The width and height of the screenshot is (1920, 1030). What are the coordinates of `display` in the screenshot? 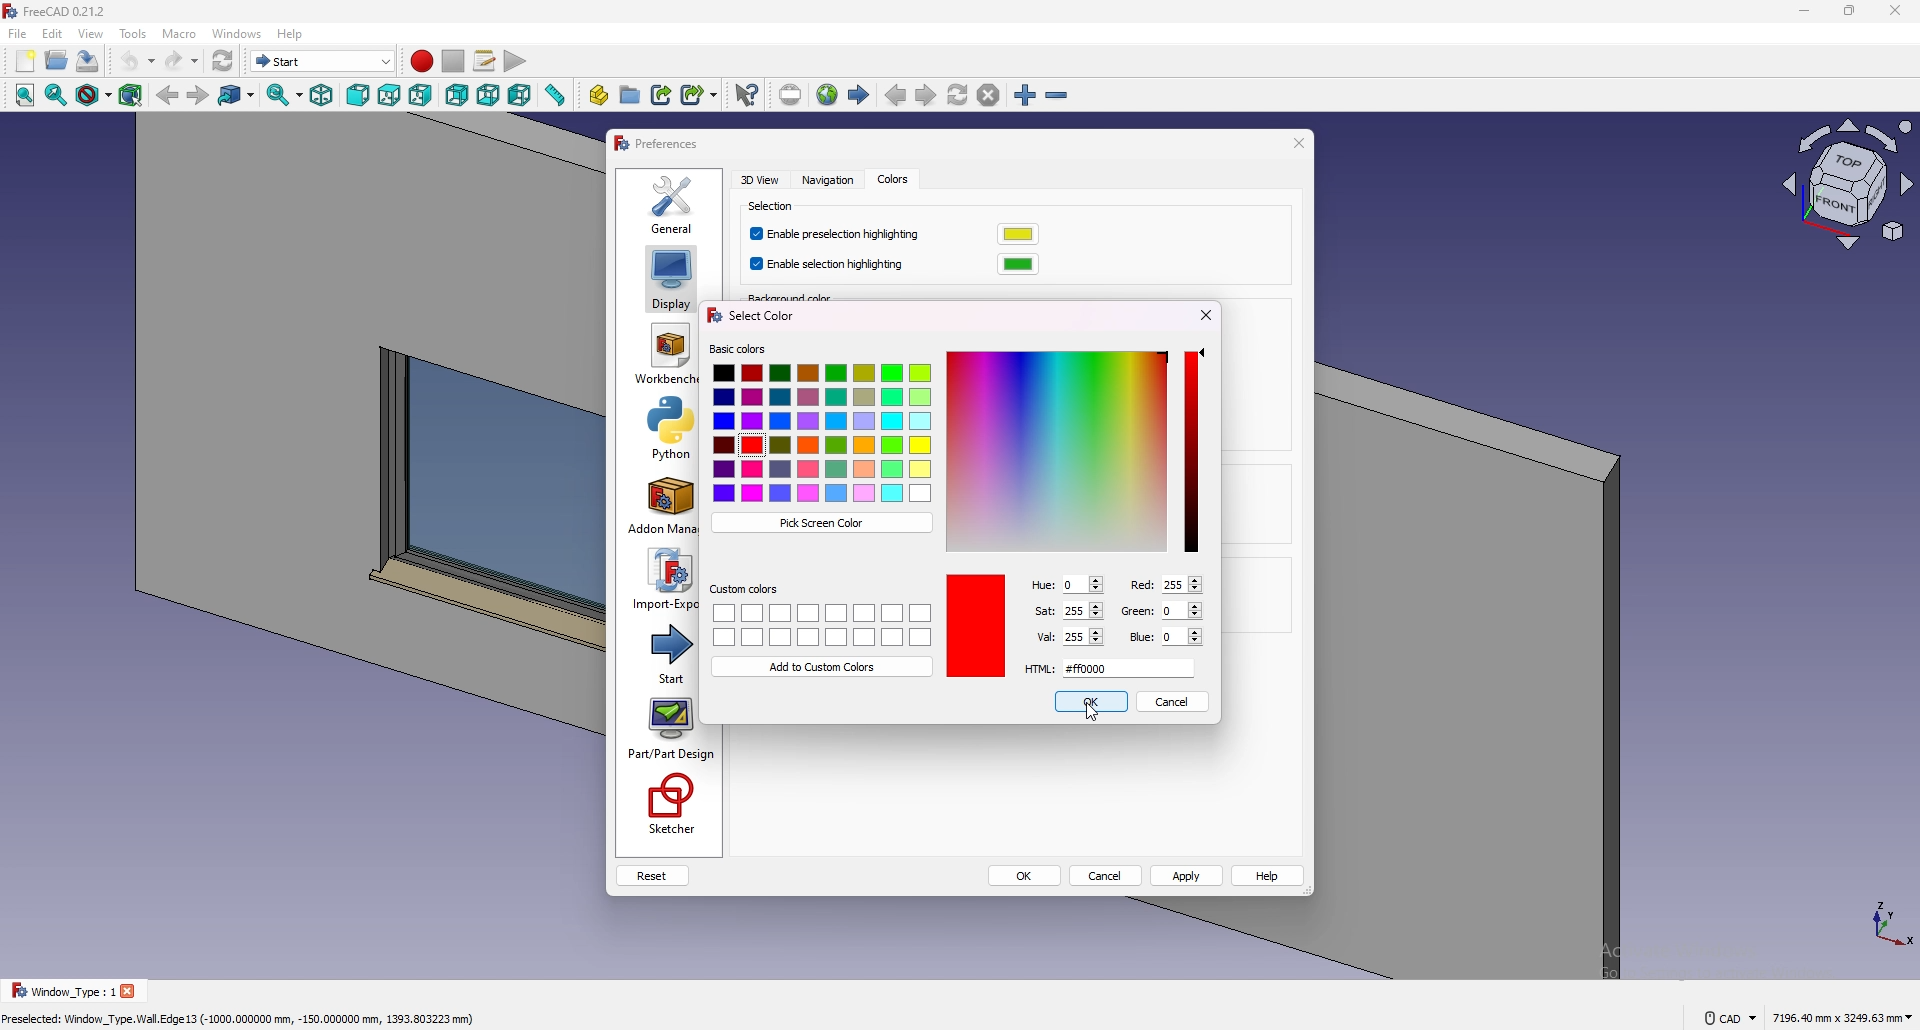 It's located at (670, 278).